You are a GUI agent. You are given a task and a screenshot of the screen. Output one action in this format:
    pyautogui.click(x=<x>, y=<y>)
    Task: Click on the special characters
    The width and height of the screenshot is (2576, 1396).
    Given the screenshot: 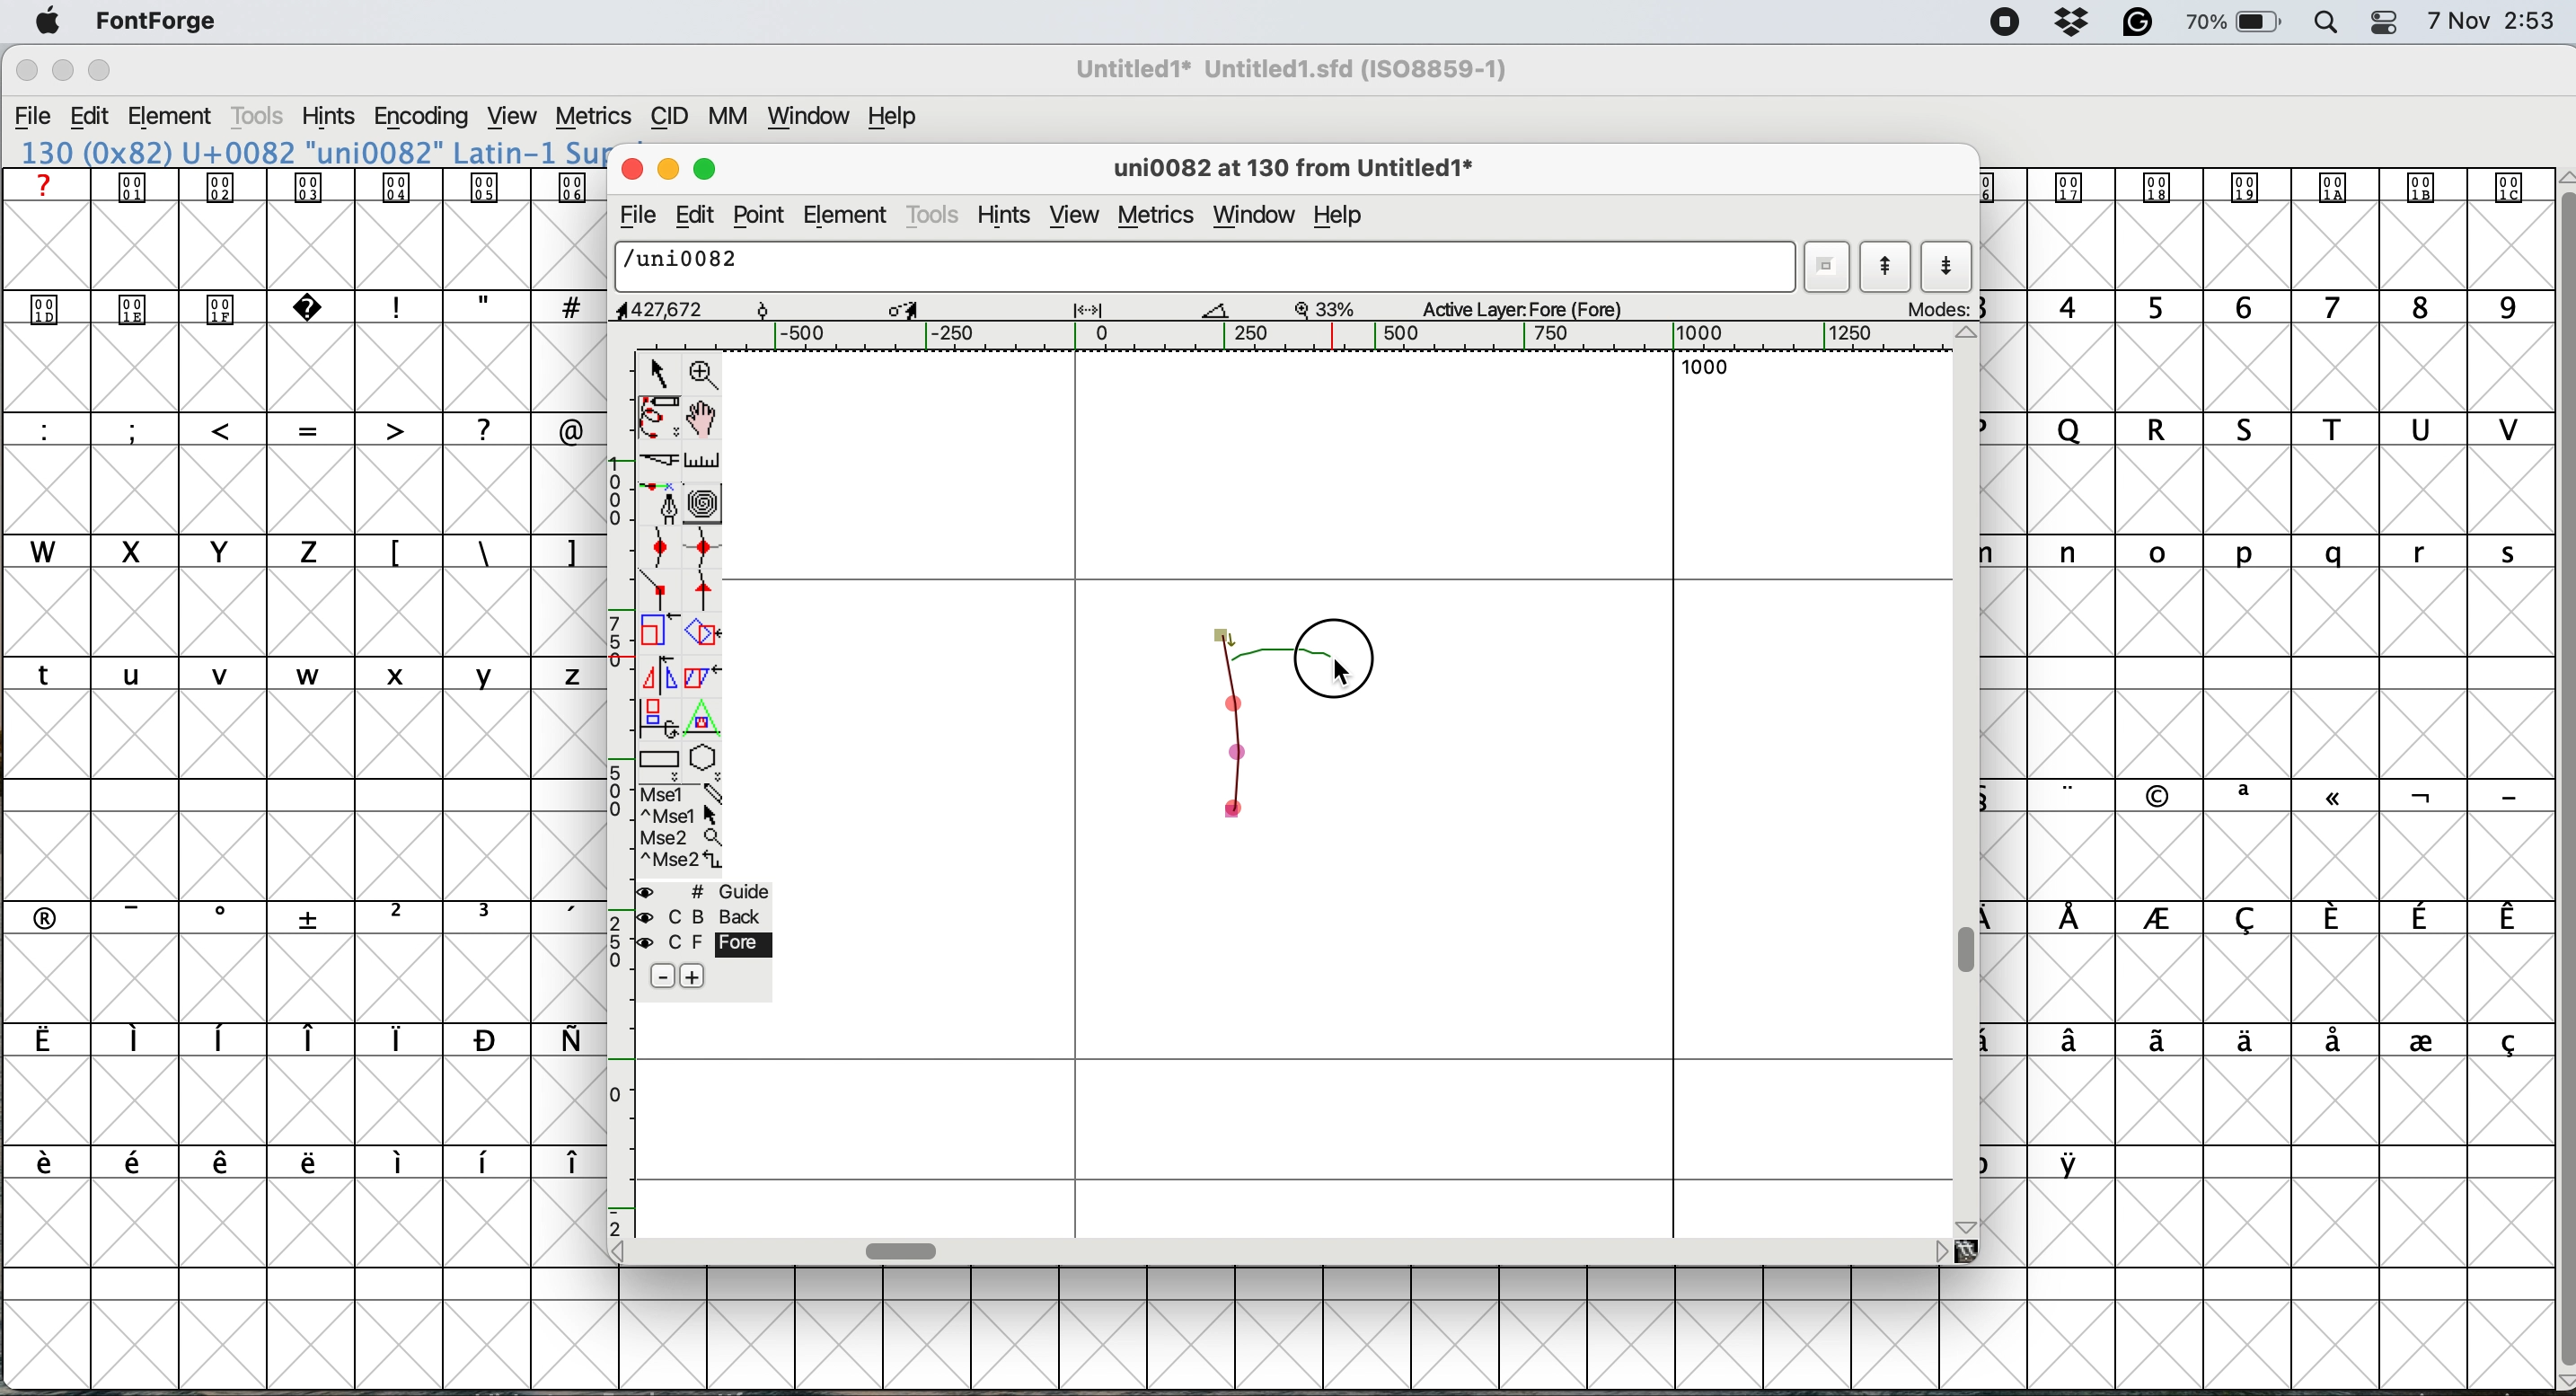 What is the action you would take?
    pyautogui.click(x=477, y=550)
    